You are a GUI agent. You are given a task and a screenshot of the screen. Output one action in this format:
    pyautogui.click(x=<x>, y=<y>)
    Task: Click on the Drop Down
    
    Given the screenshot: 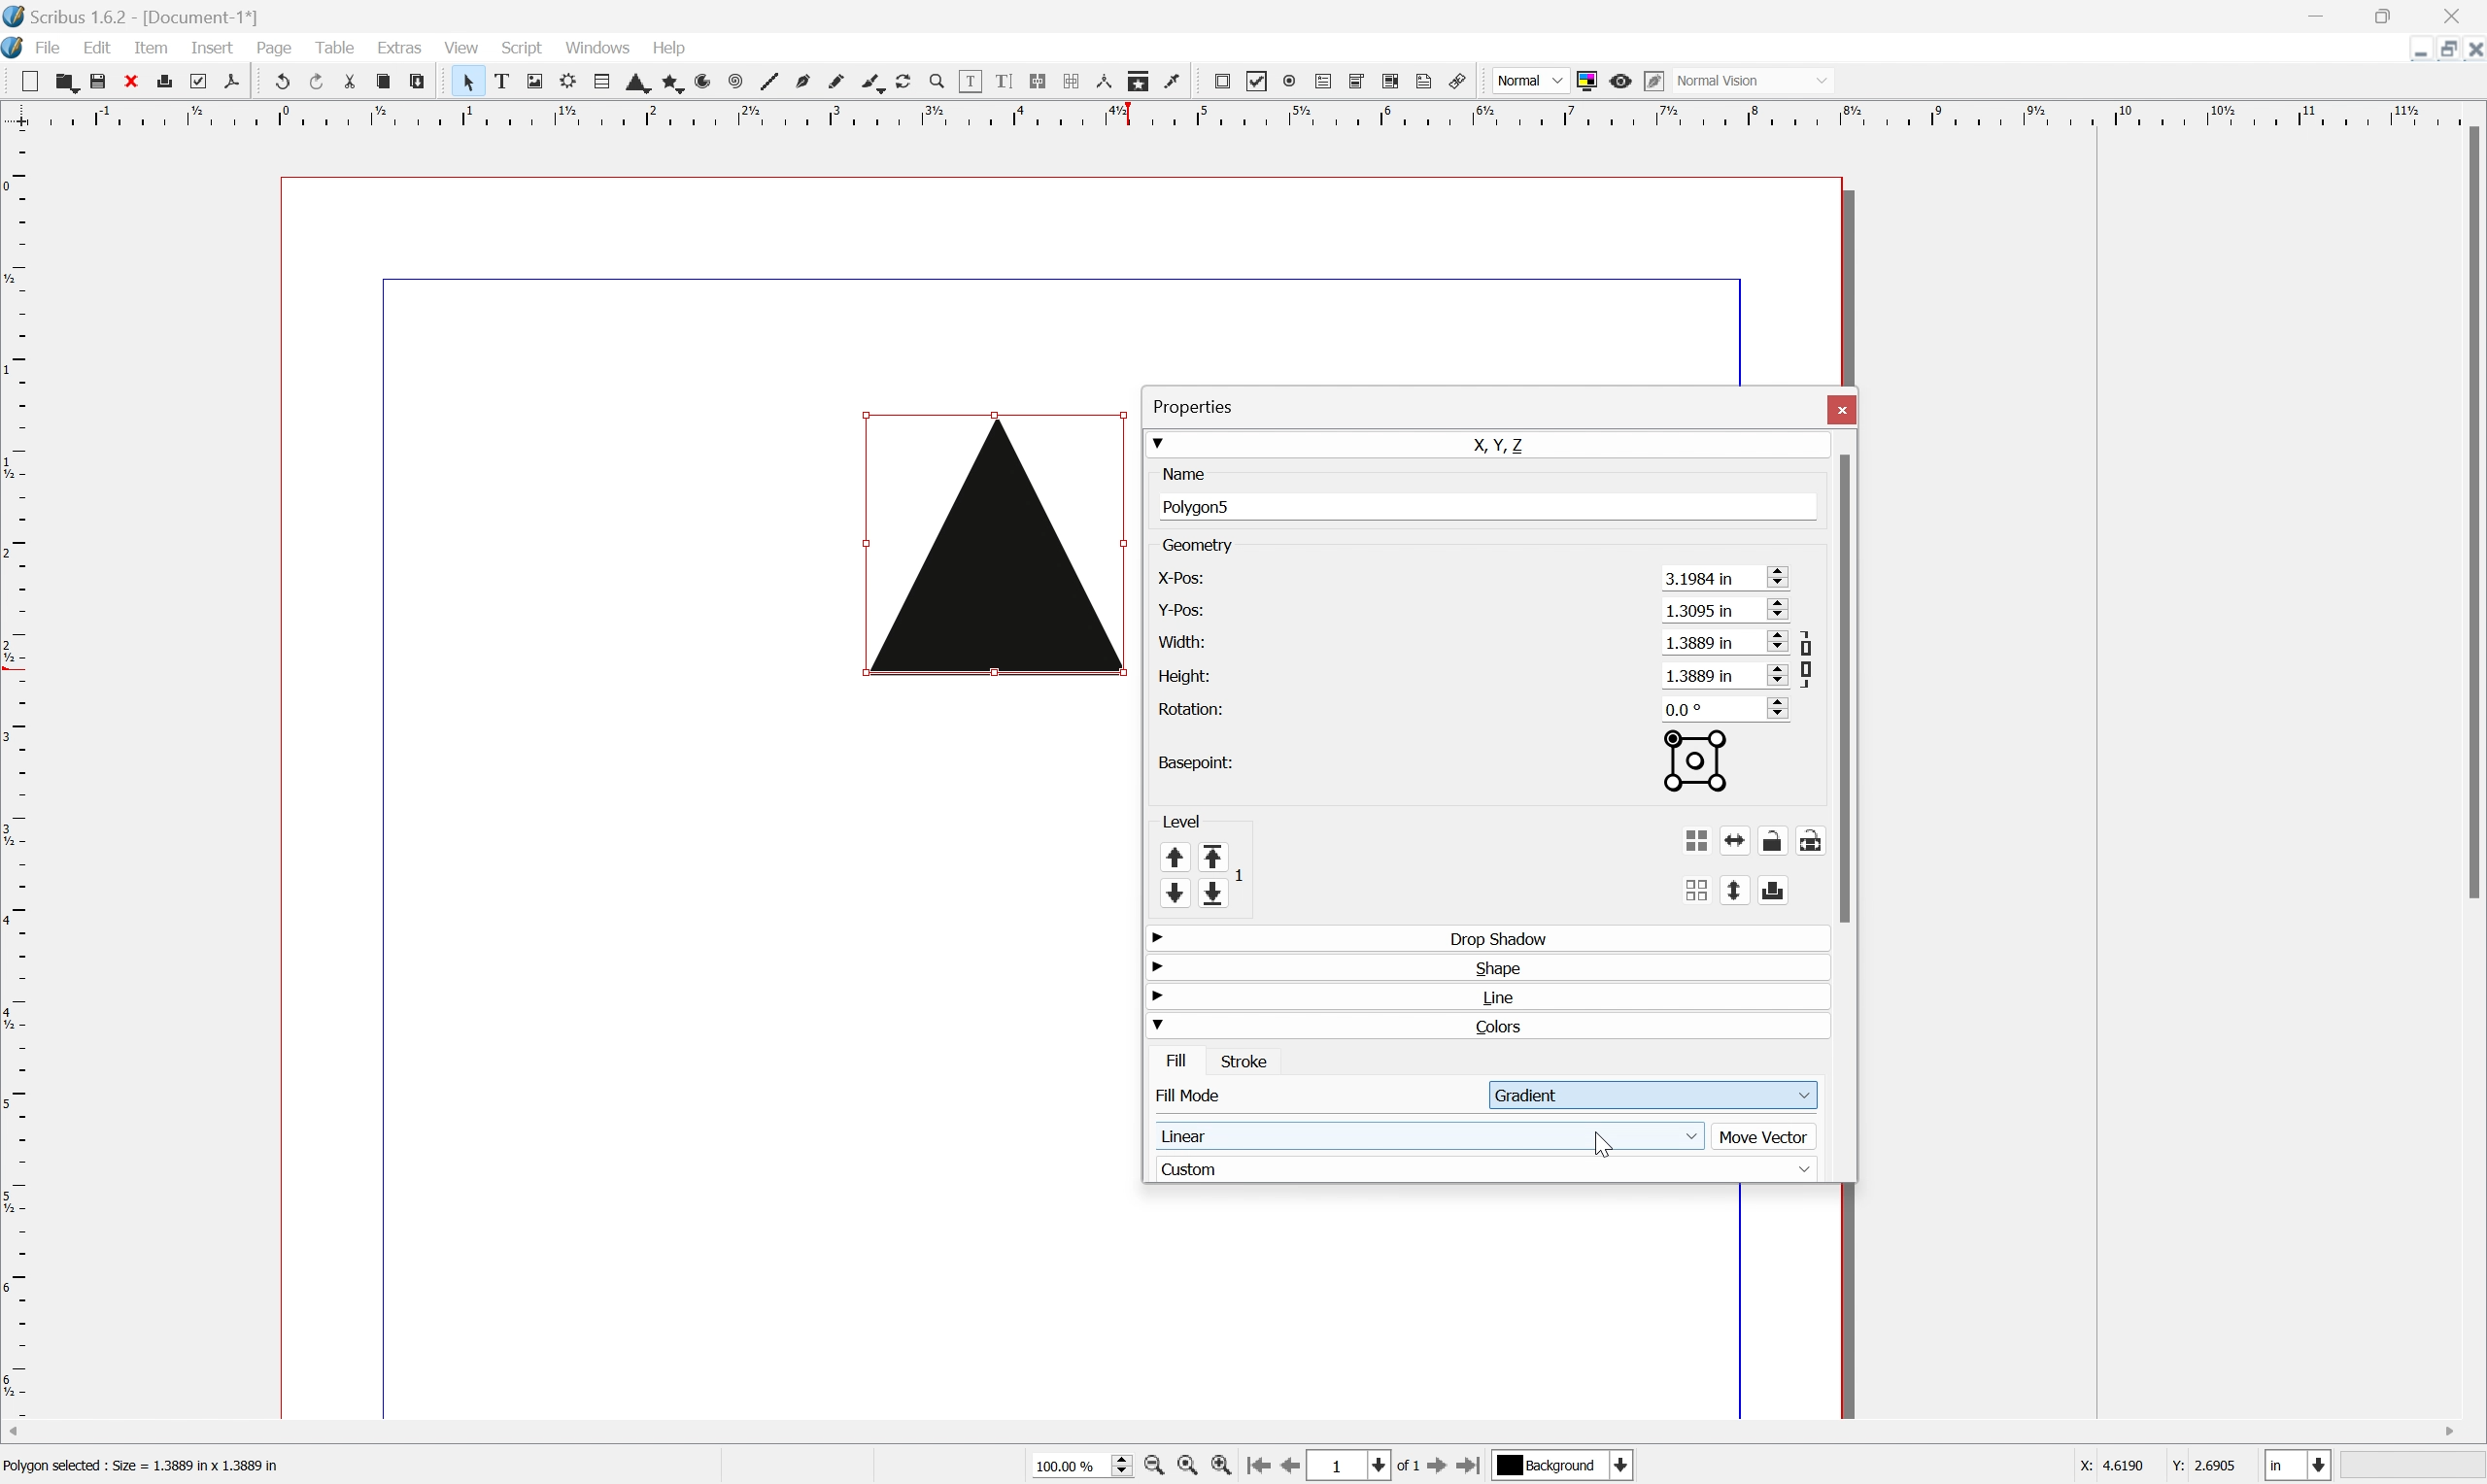 What is the action you would take?
    pyautogui.click(x=1158, y=441)
    